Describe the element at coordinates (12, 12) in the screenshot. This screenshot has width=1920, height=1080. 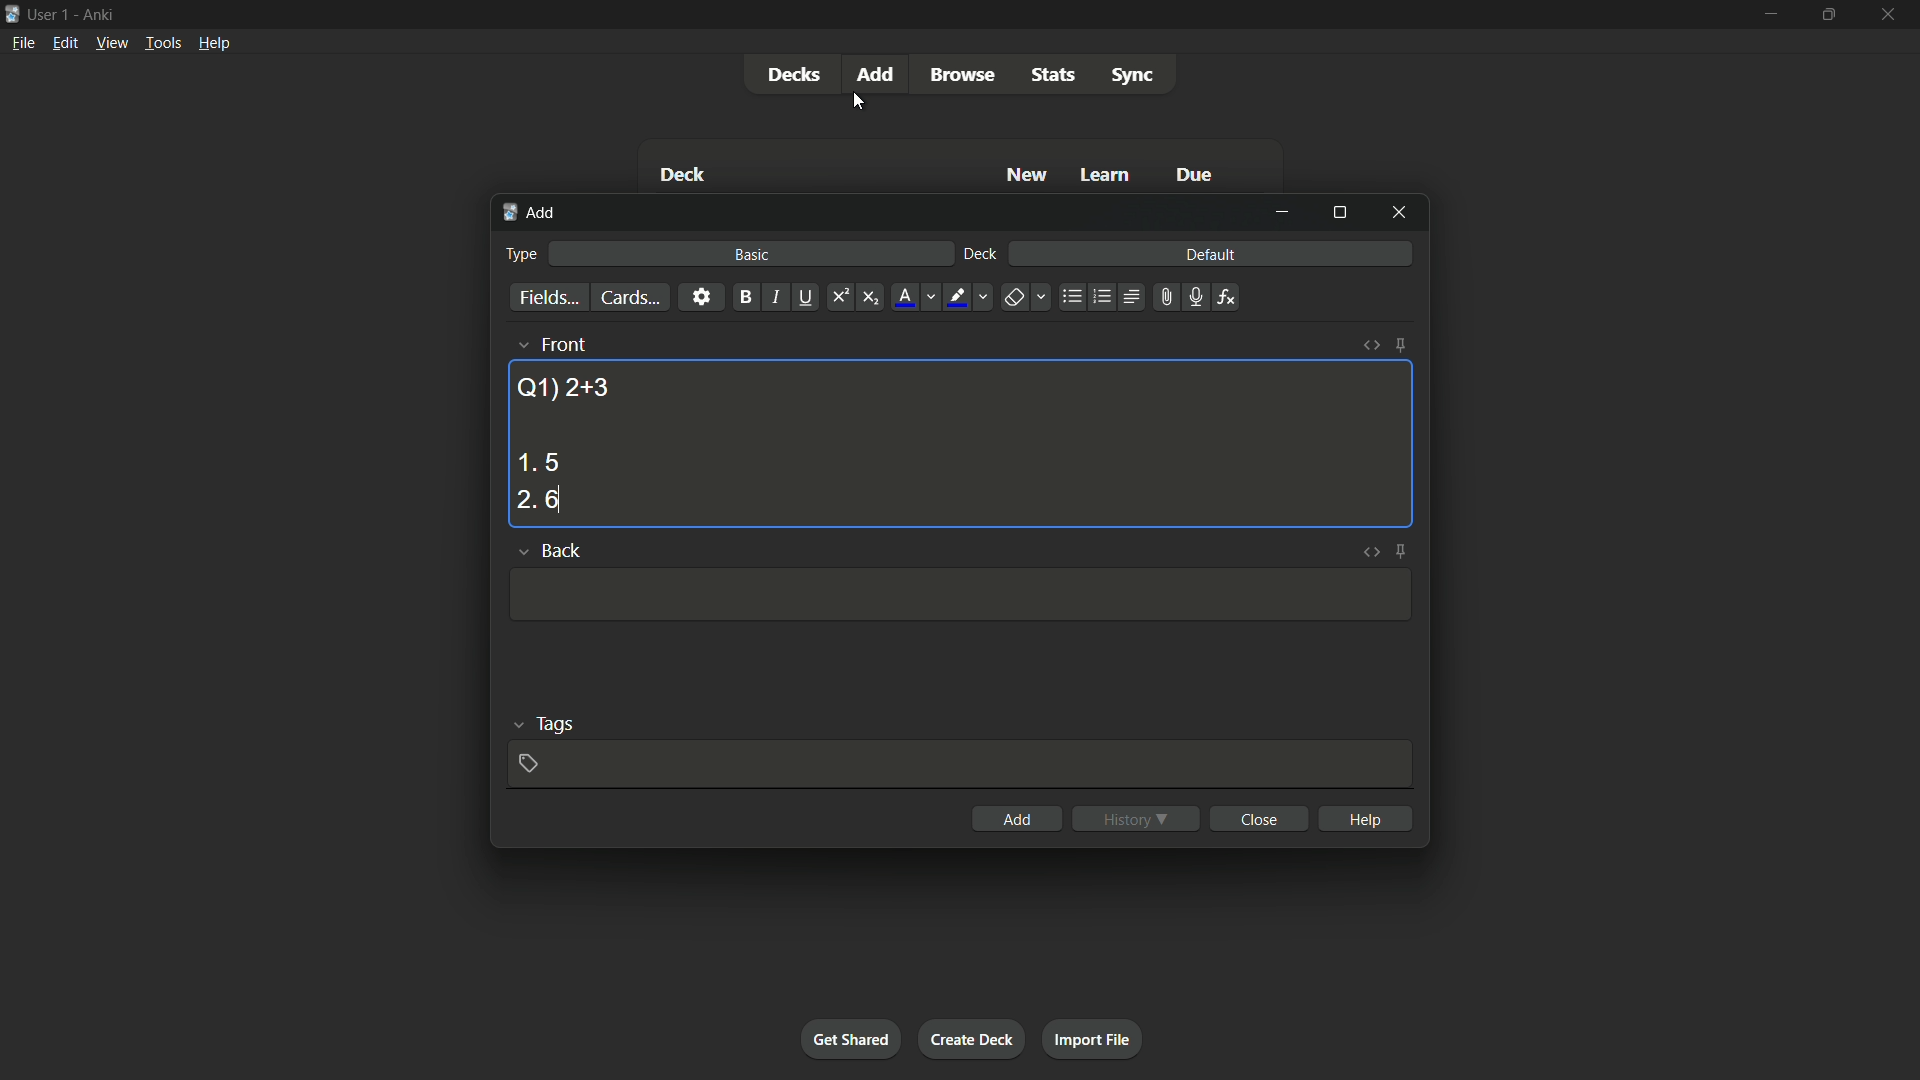
I see `app icon` at that location.